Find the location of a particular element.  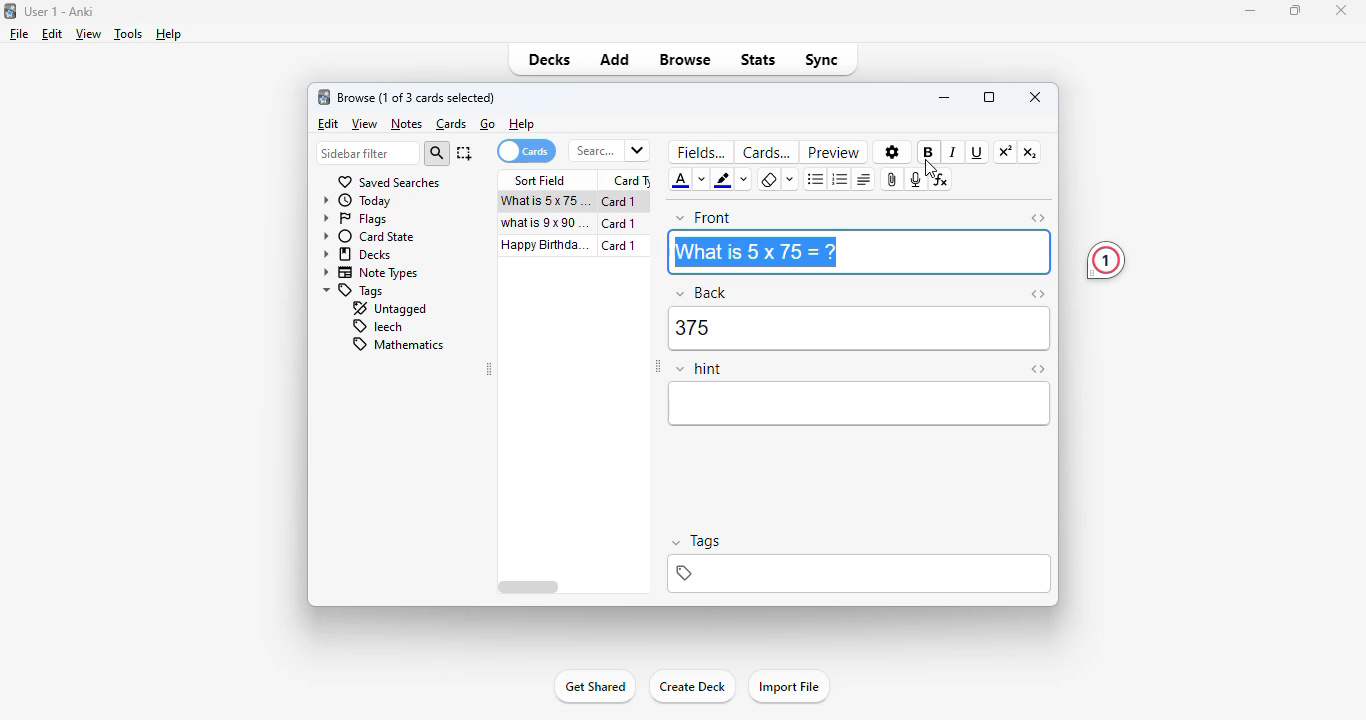

preview is located at coordinates (835, 152).